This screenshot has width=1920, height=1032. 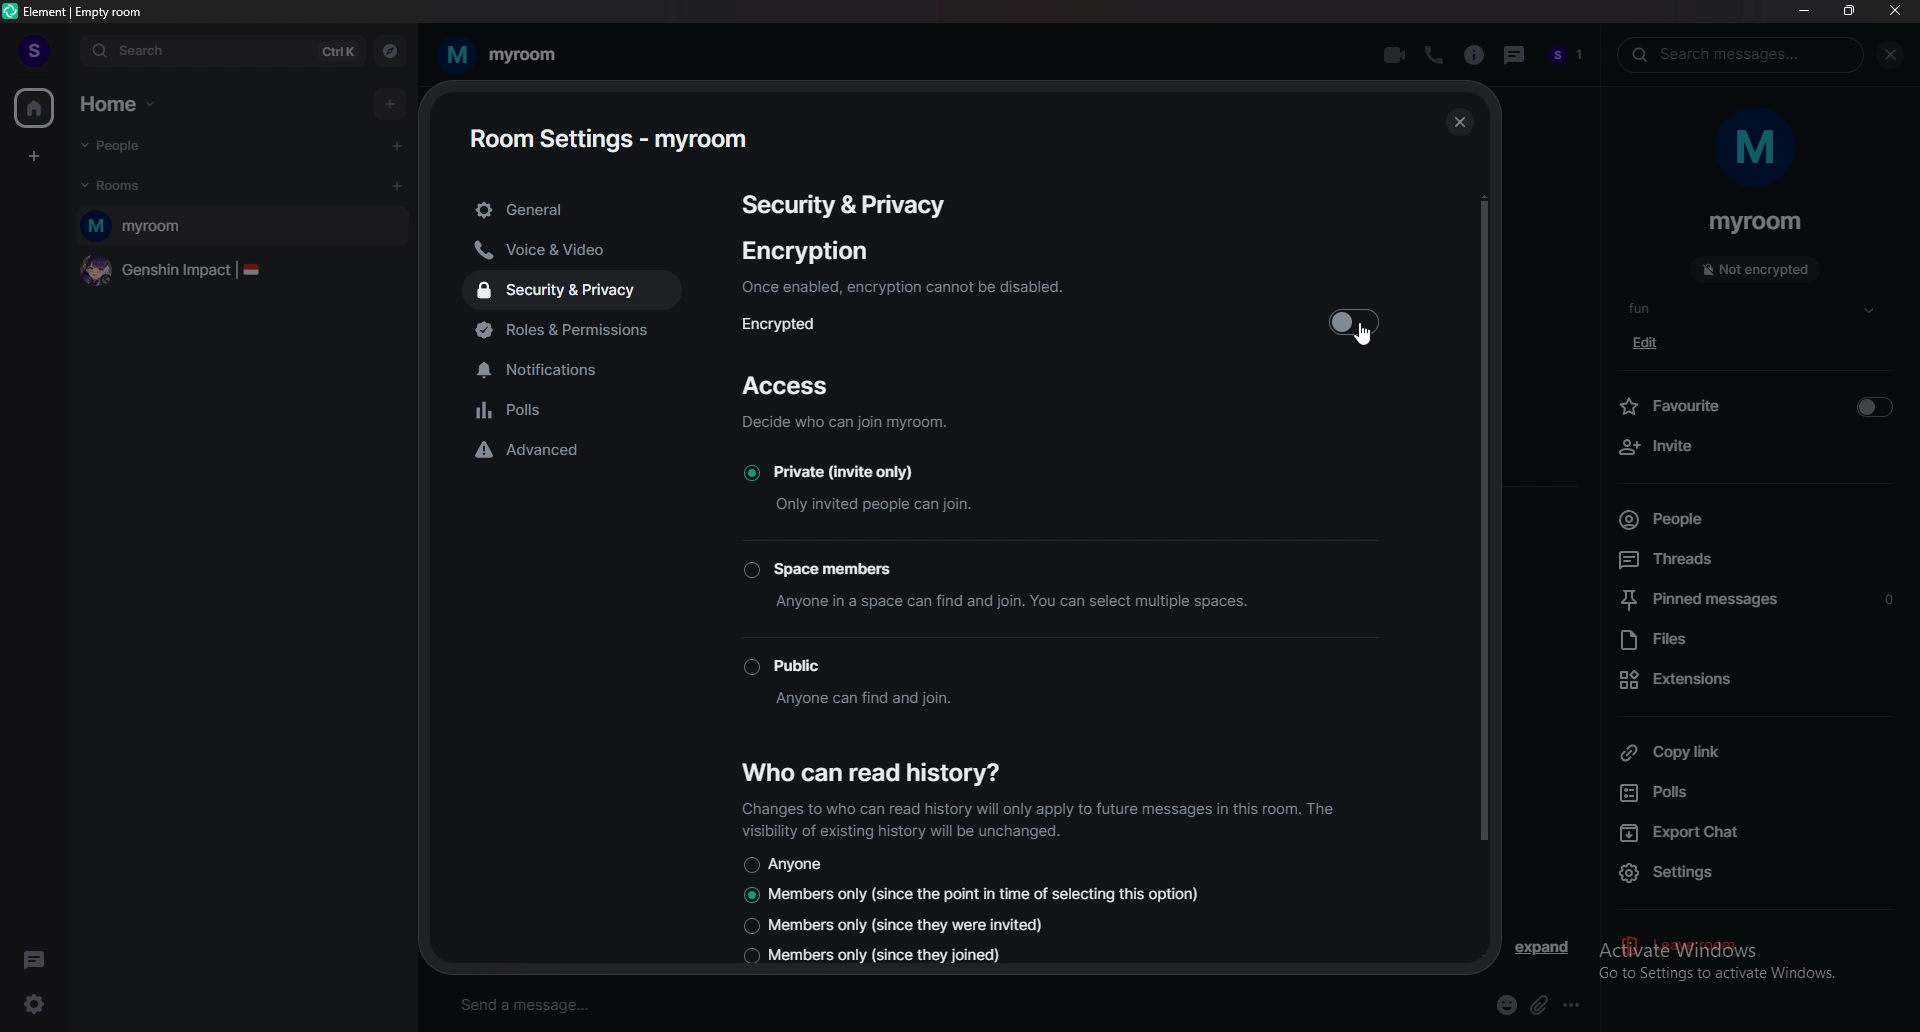 I want to click on ctrl k, so click(x=331, y=52).